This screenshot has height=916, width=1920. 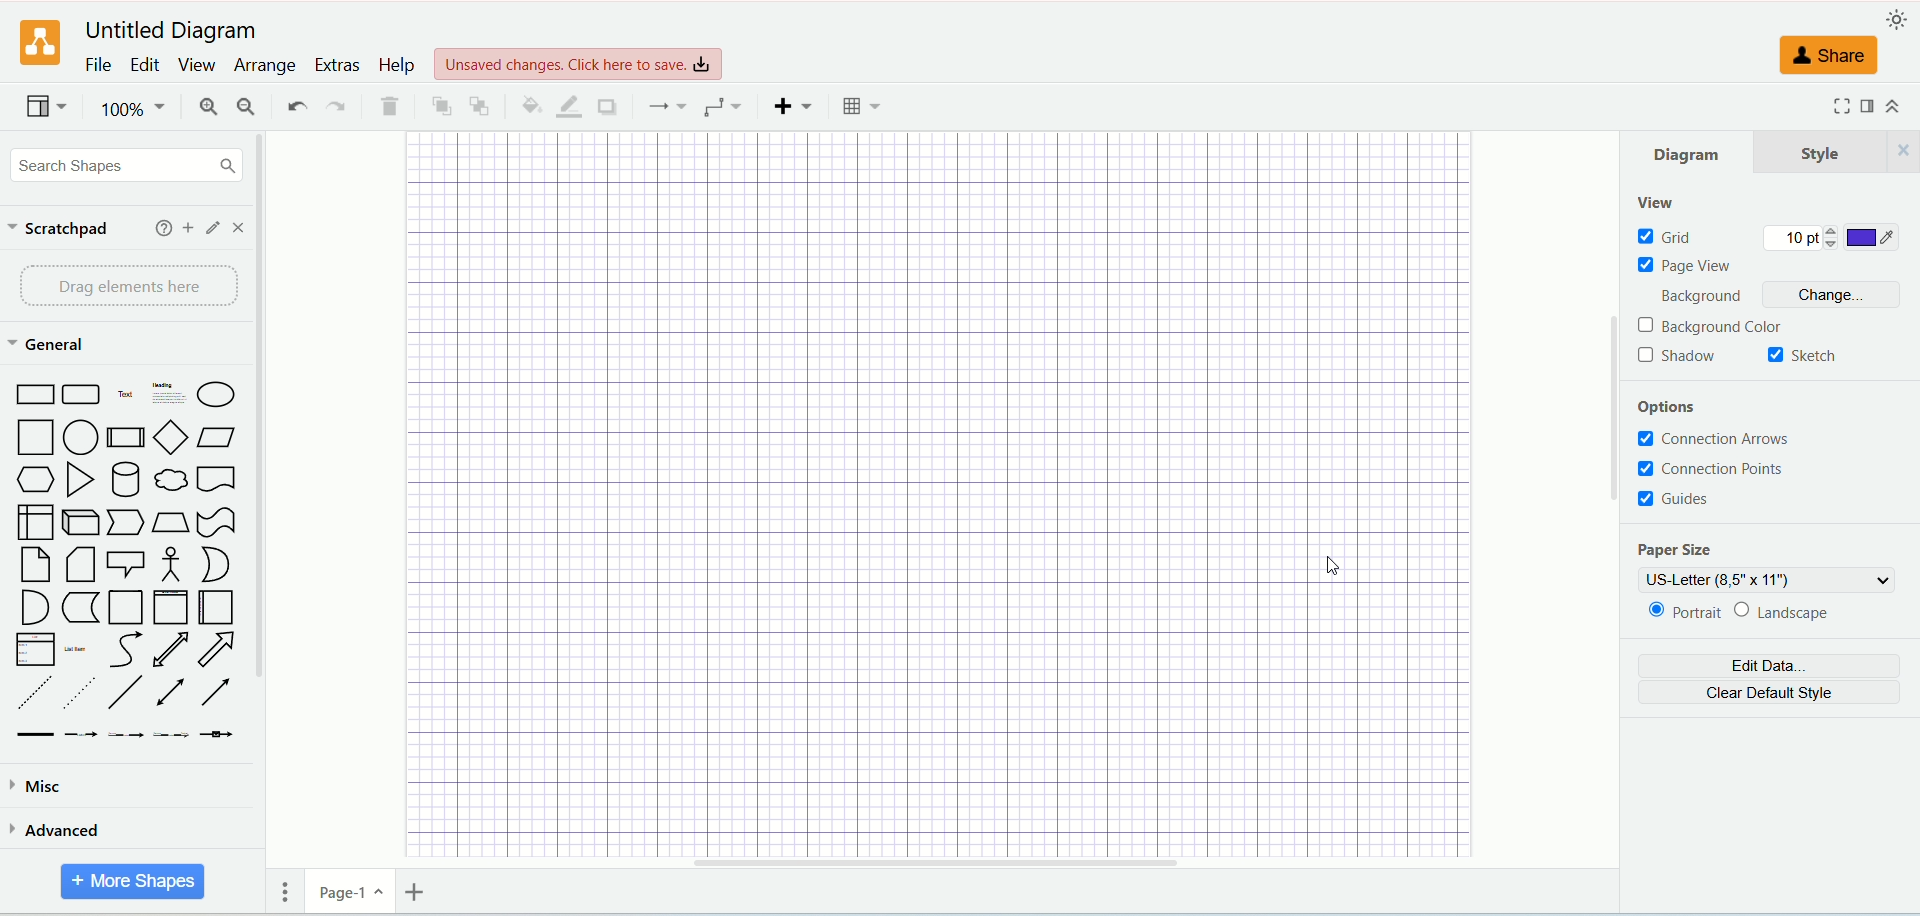 I want to click on file, so click(x=97, y=64).